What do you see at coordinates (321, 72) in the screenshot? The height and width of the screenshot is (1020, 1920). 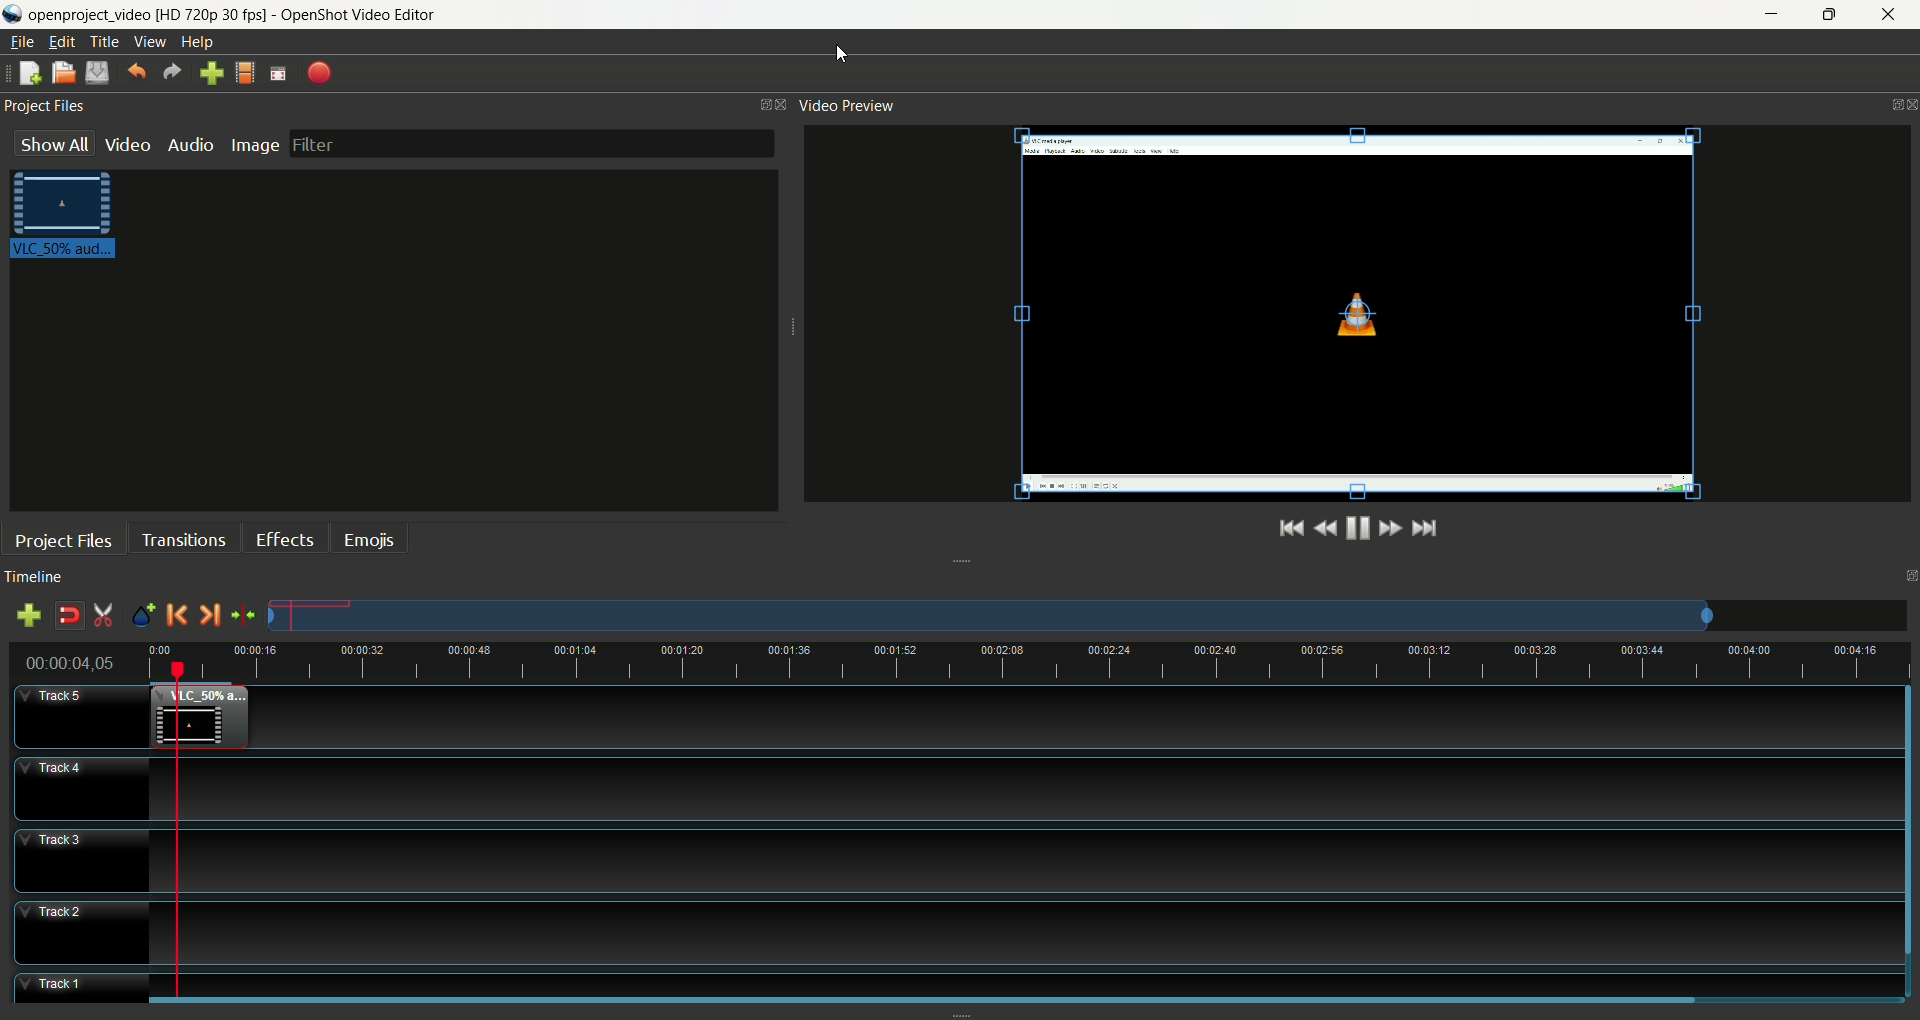 I see `export video` at bounding box center [321, 72].